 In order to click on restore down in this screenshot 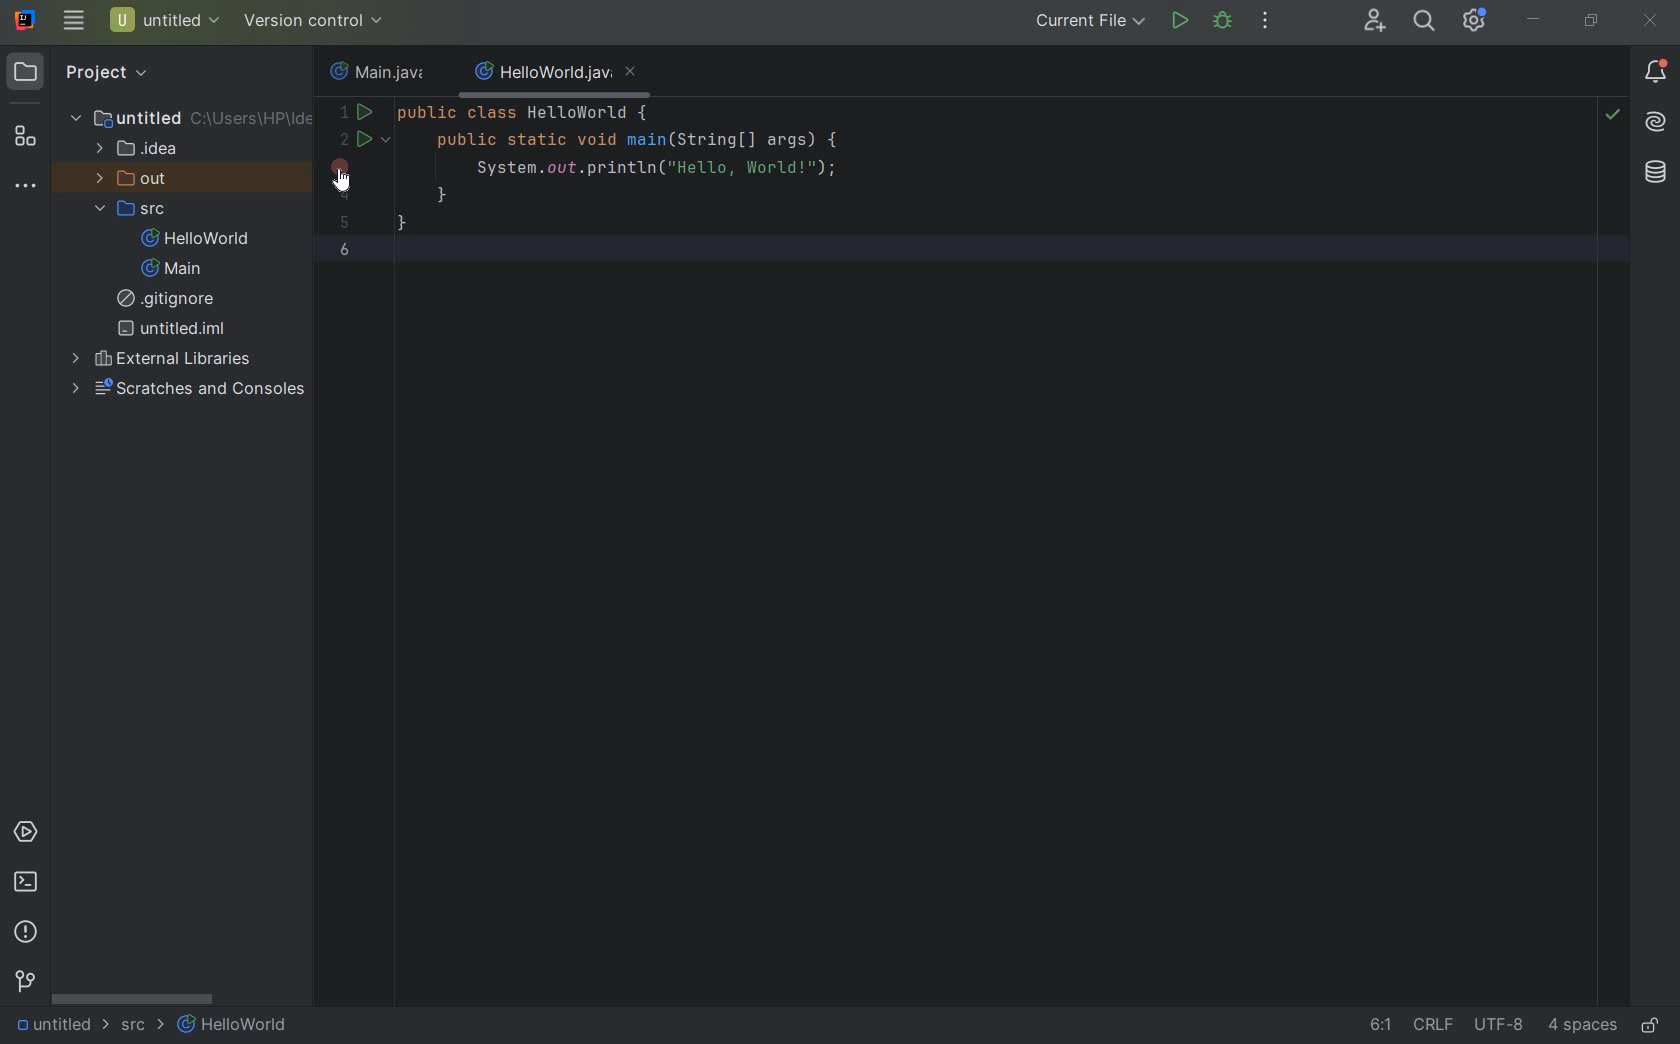, I will do `click(1590, 20)`.